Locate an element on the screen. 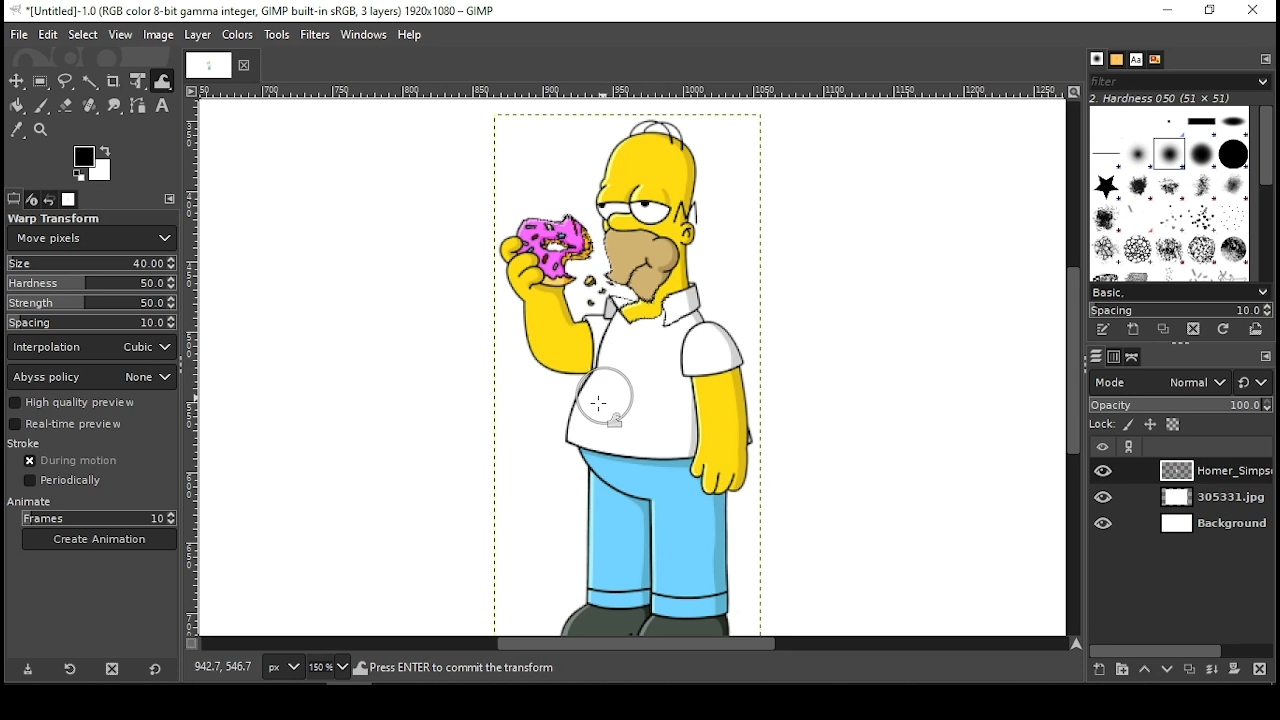  scroll bar is located at coordinates (636, 644).